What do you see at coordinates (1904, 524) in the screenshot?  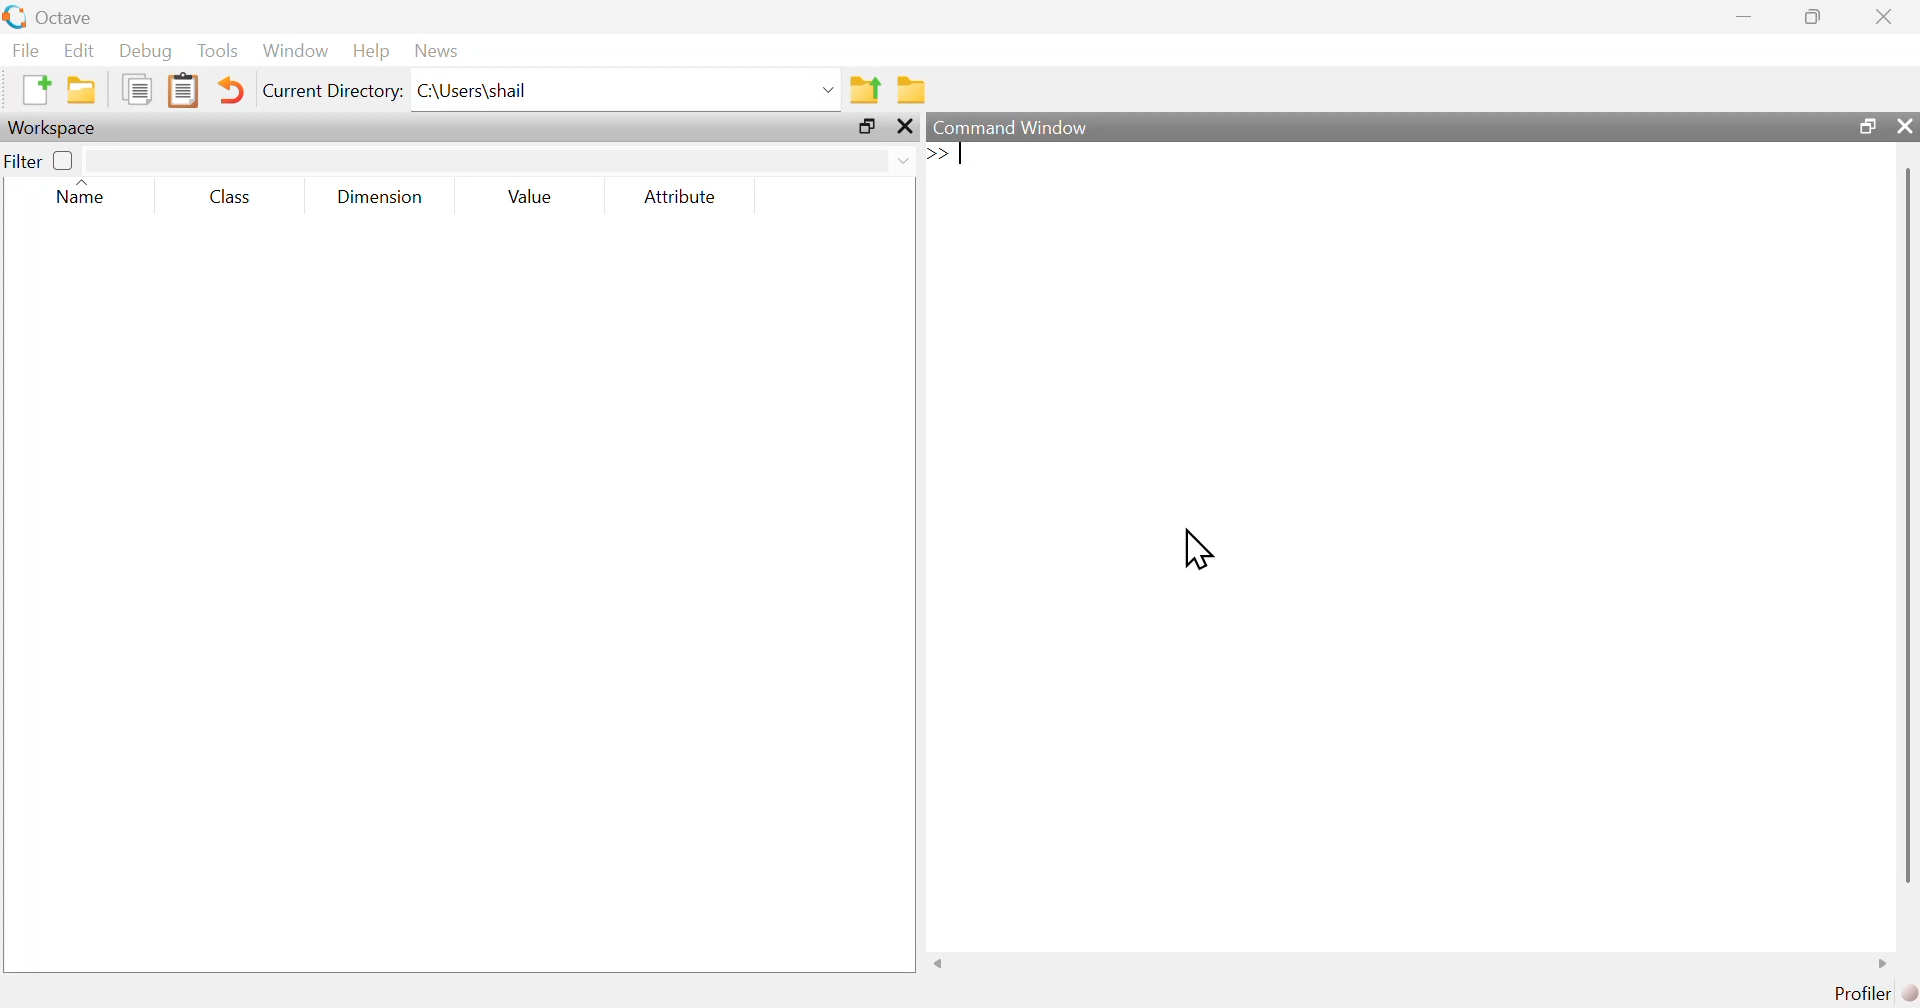 I see `scroll bar` at bounding box center [1904, 524].